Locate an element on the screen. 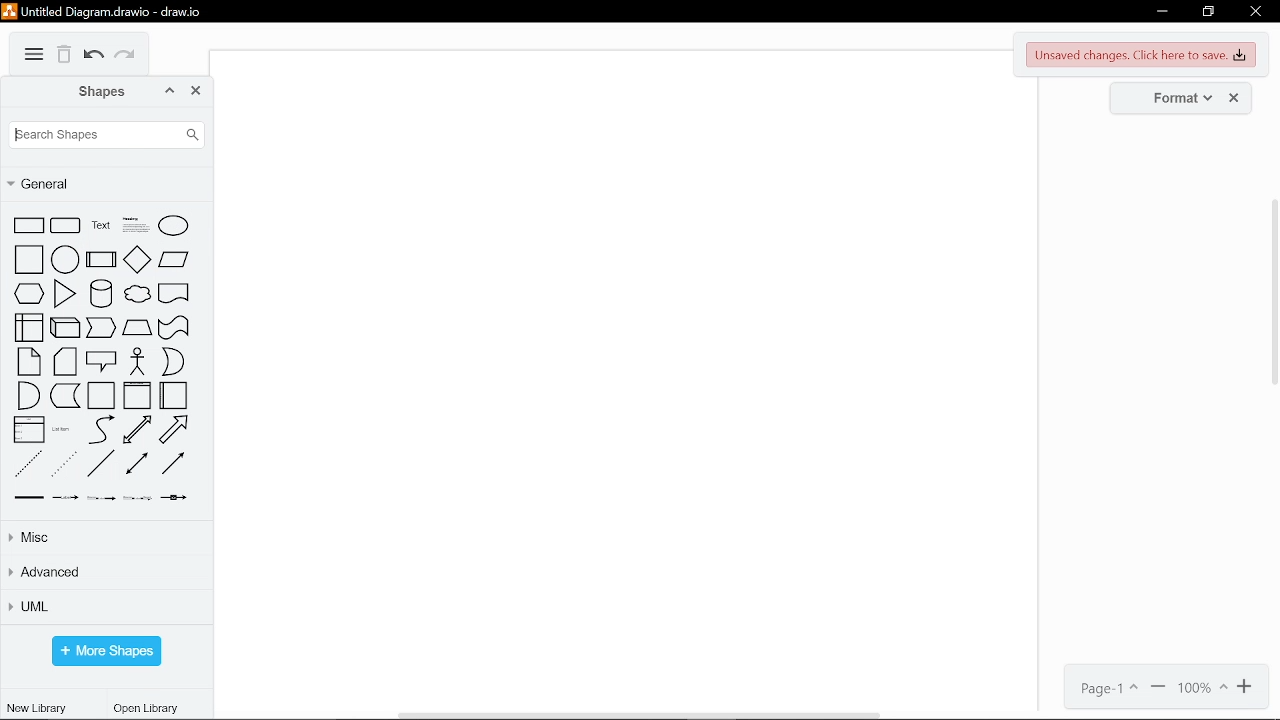  dotted line is located at coordinates (64, 464).